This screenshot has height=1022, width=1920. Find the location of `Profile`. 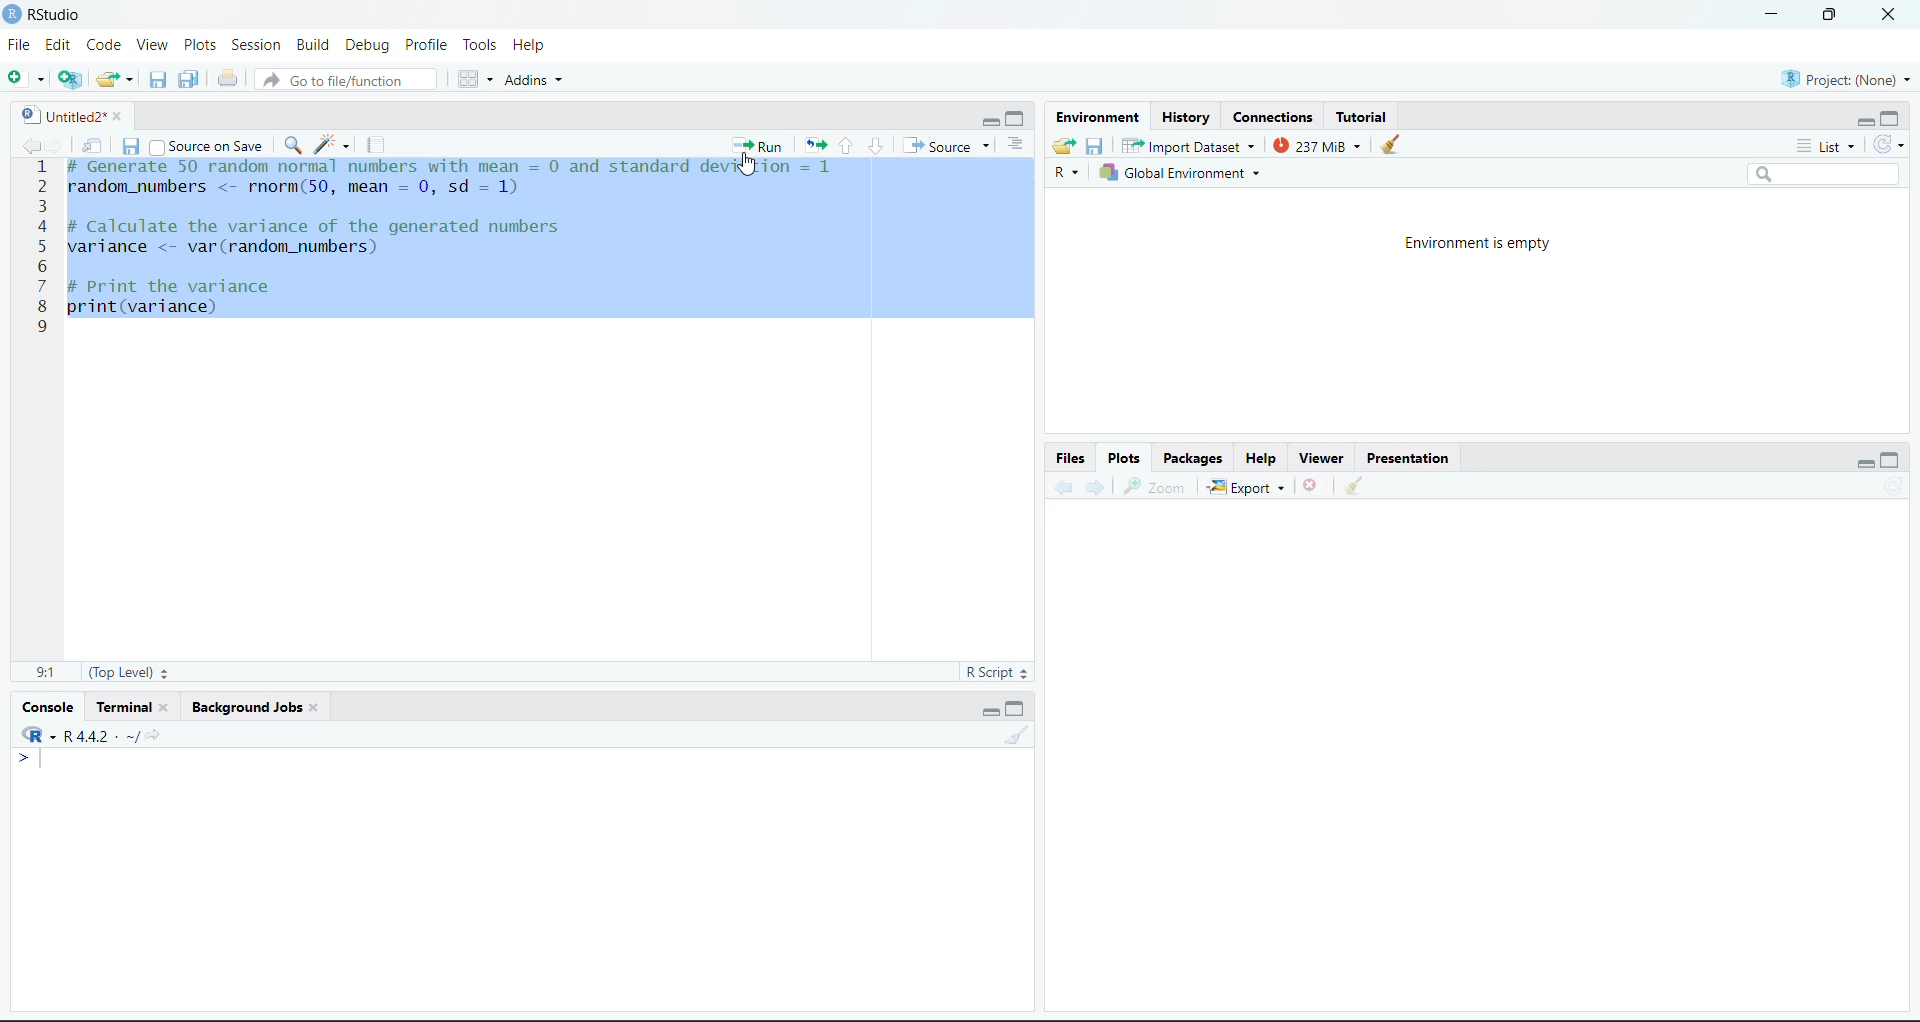

Profile is located at coordinates (428, 45).